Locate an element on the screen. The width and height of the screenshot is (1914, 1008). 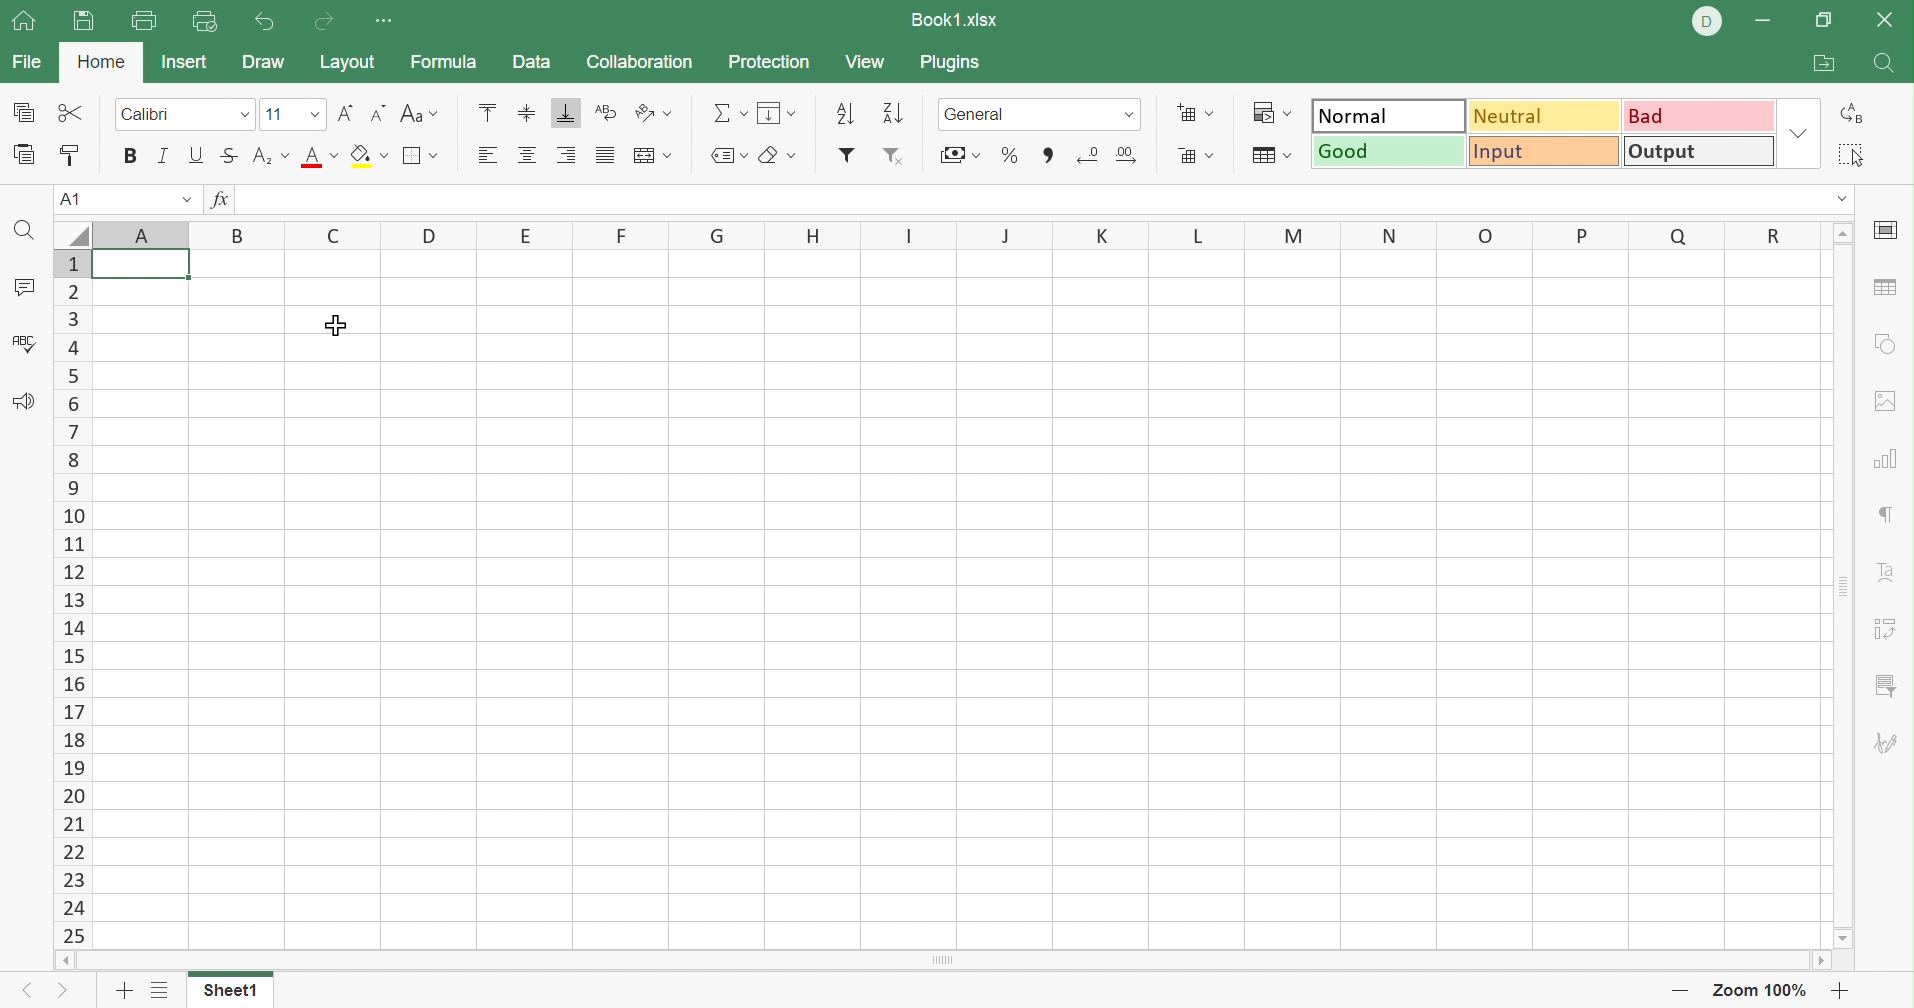
Italic is located at coordinates (164, 154).